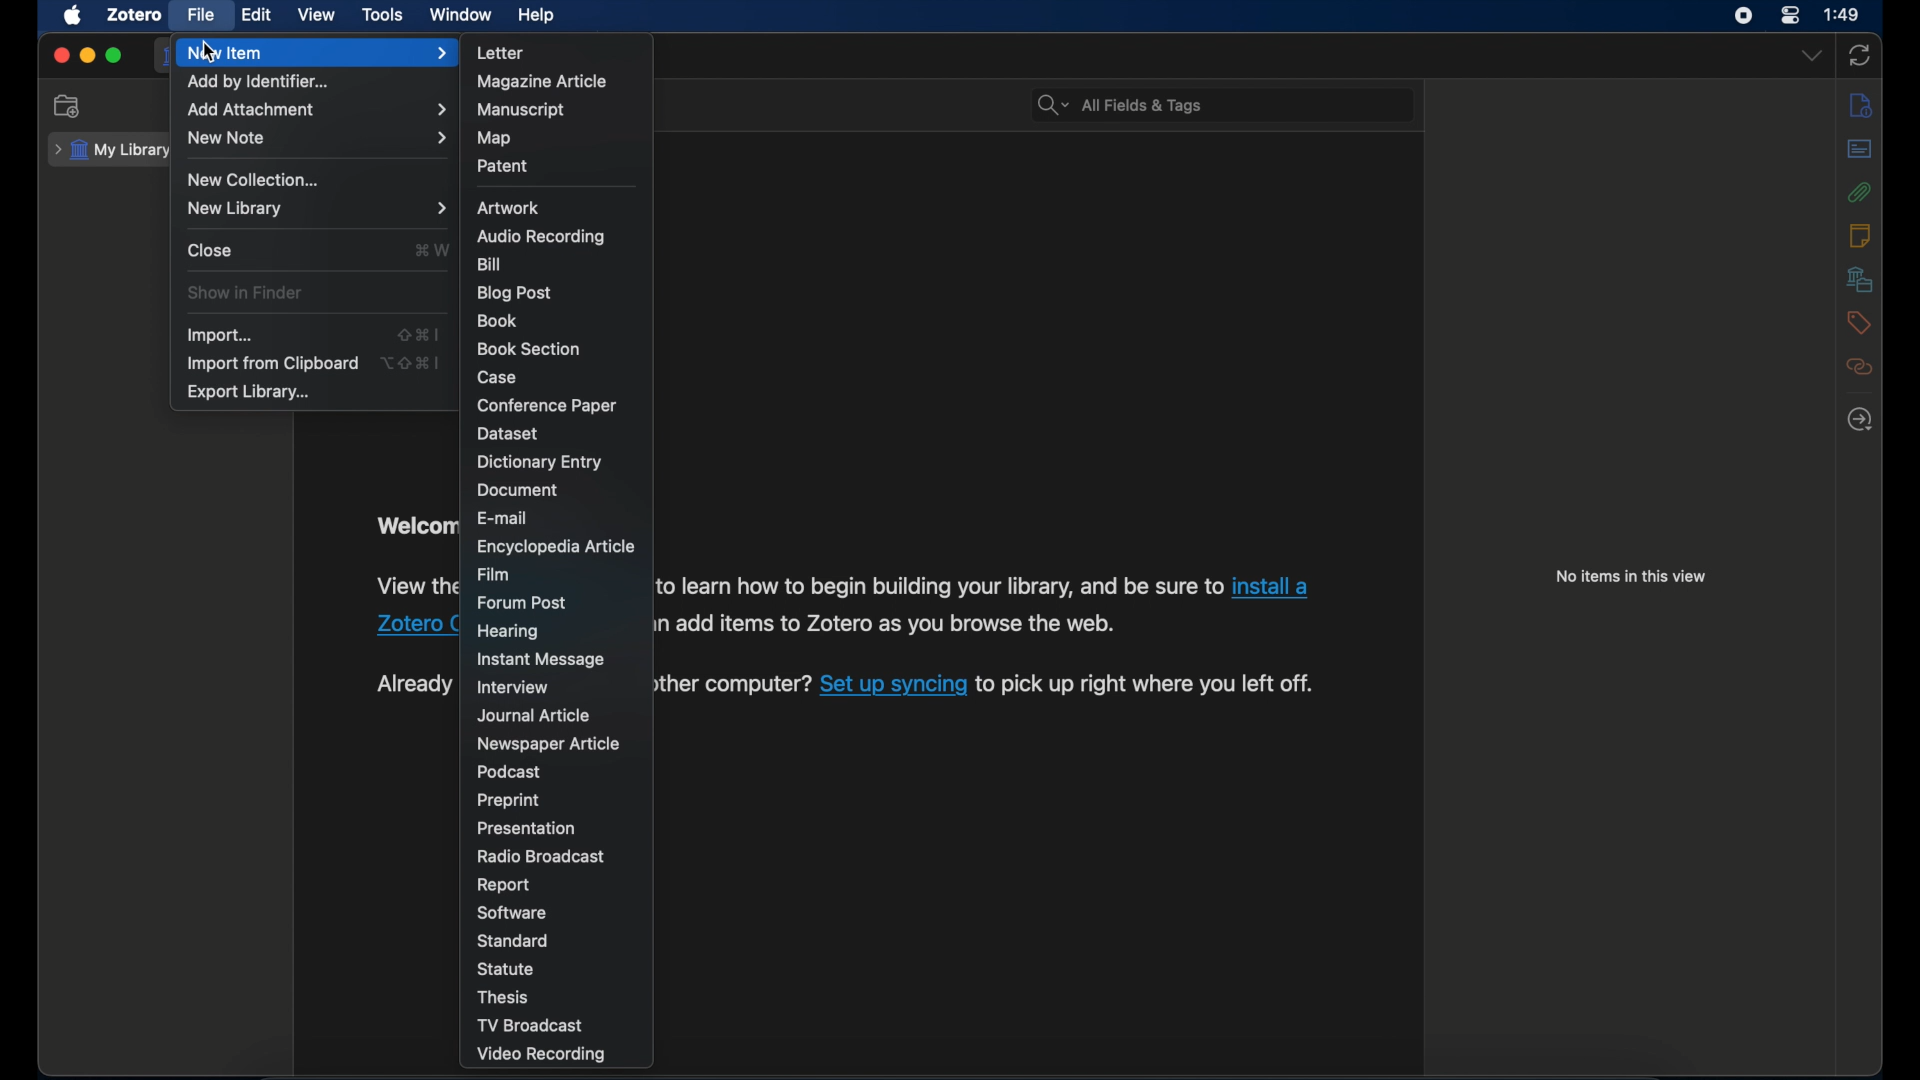  What do you see at coordinates (1218, 104) in the screenshot?
I see `All Fields & Tags` at bounding box center [1218, 104].